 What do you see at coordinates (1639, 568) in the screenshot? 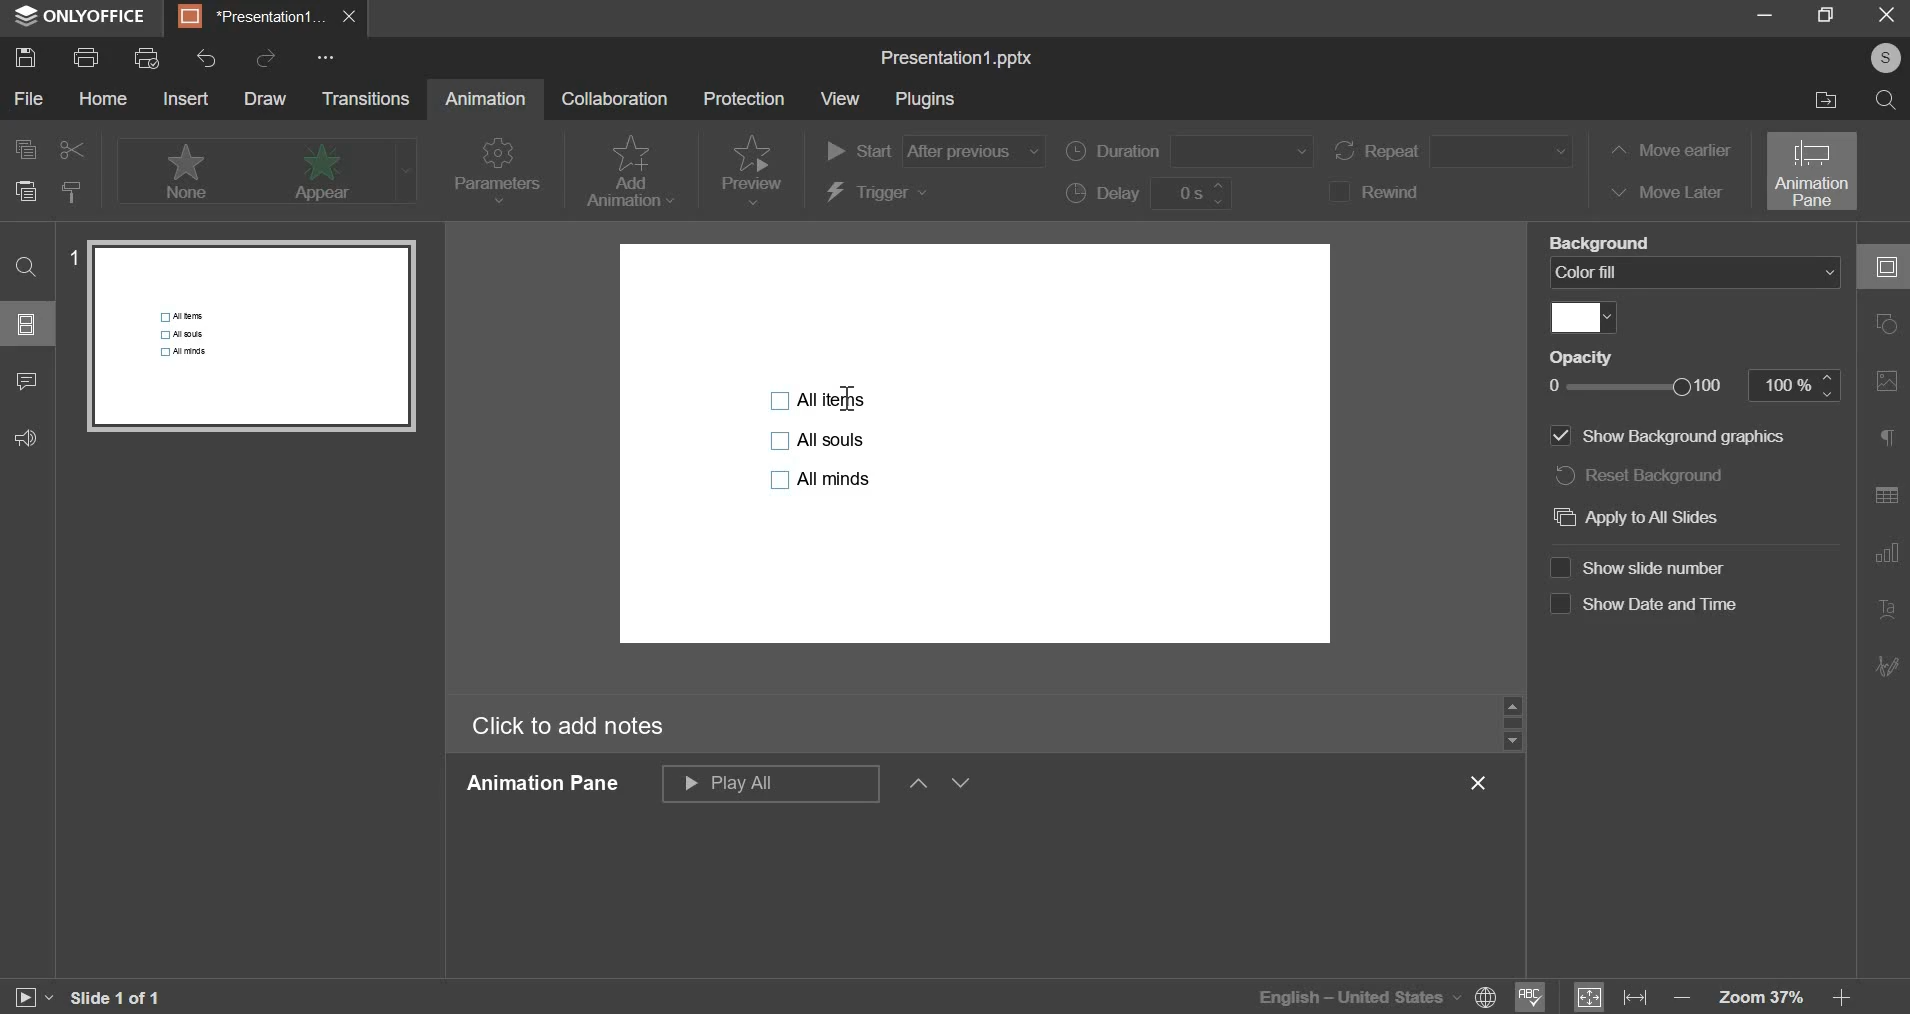
I see `show slide number` at bounding box center [1639, 568].